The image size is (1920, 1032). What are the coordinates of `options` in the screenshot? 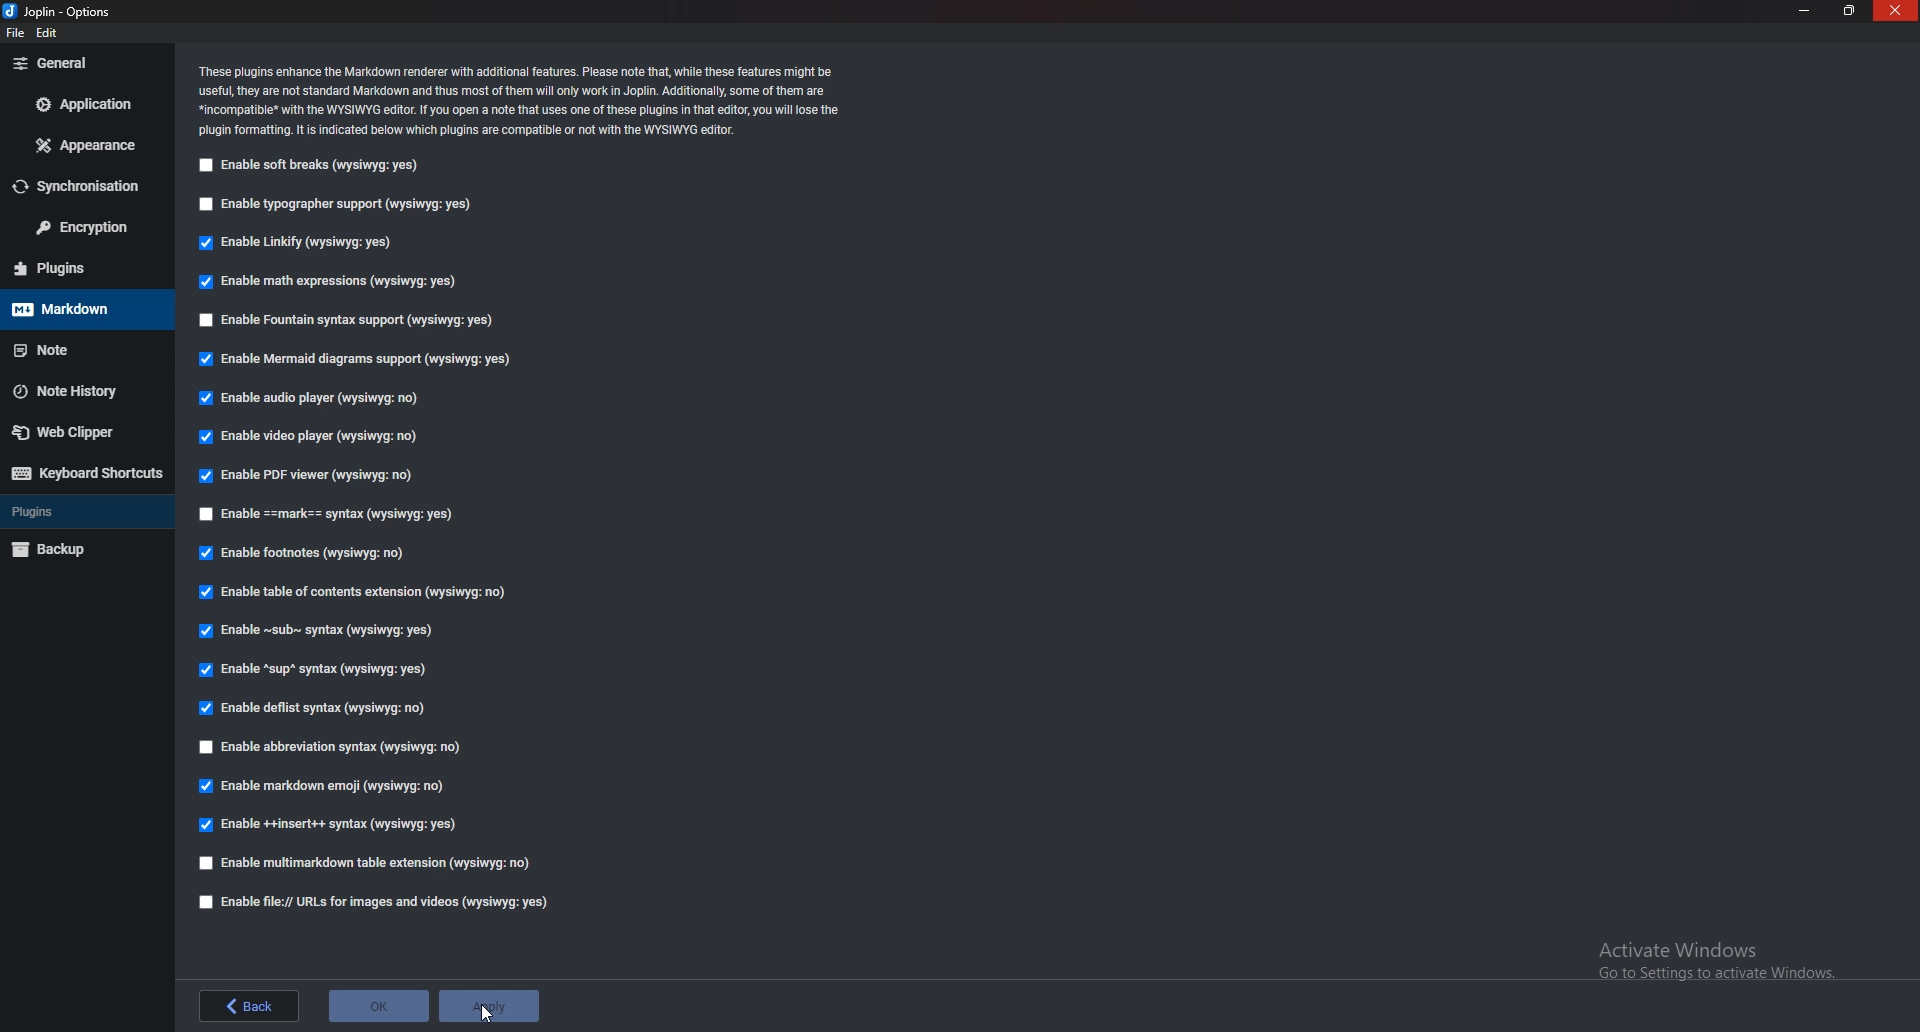 It's located at (67, 11).